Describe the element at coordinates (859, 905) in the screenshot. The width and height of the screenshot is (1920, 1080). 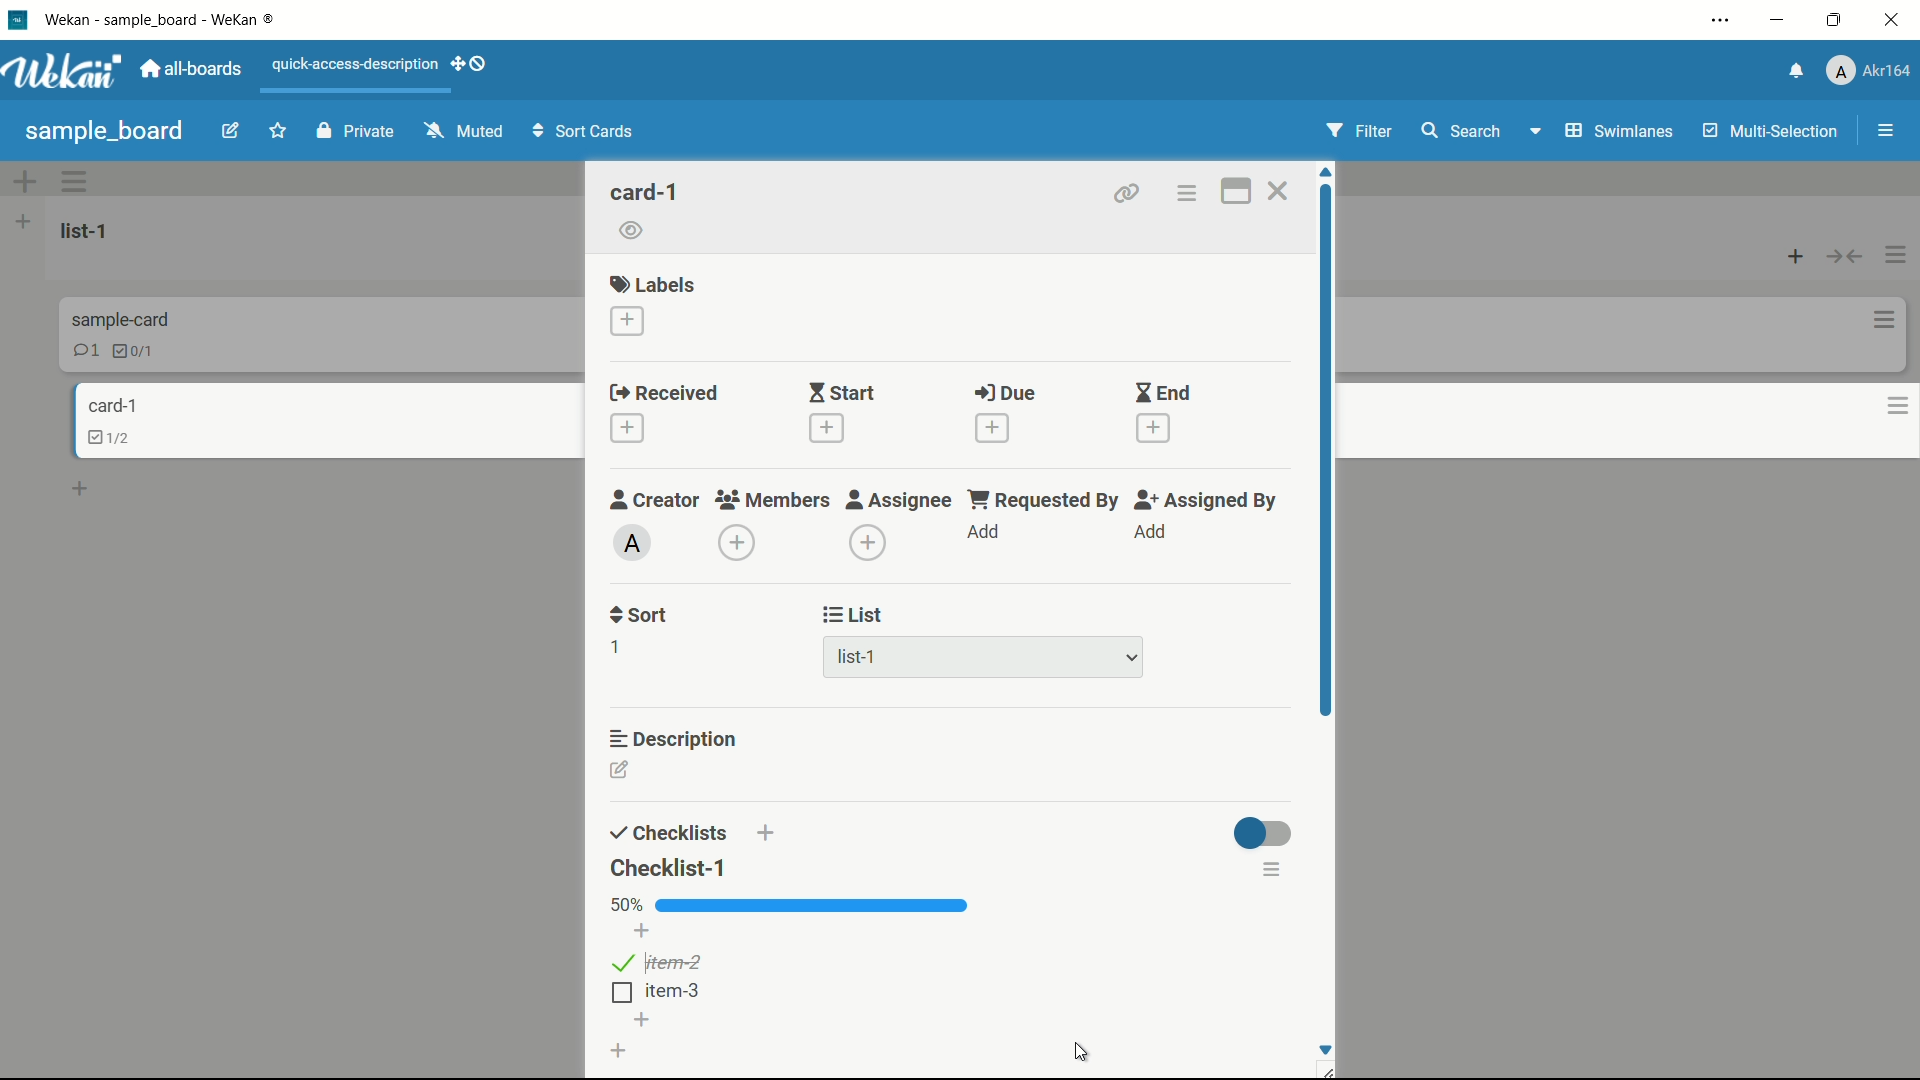
I see `checklist progress bar` at that location.